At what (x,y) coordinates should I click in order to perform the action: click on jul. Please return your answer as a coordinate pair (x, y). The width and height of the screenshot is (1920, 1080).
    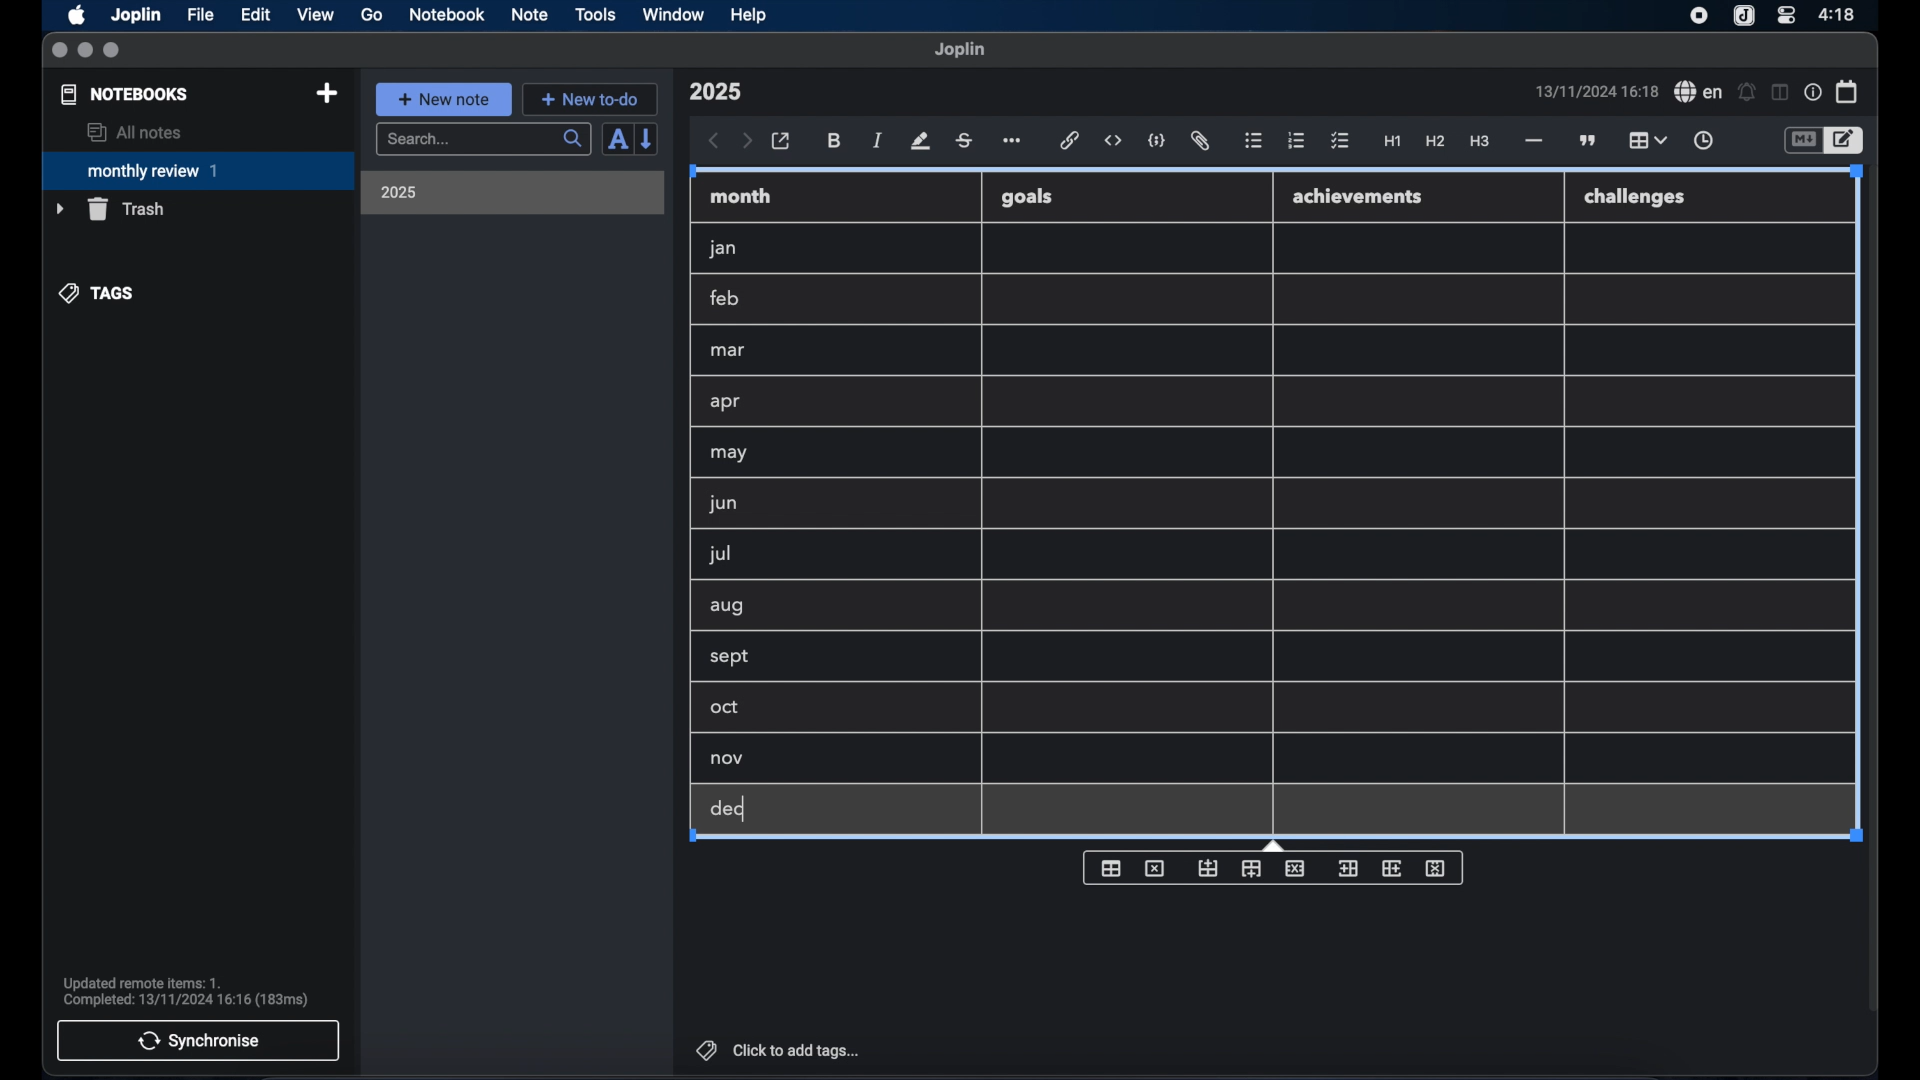
    Looking at the image, I should click on (717, 555).